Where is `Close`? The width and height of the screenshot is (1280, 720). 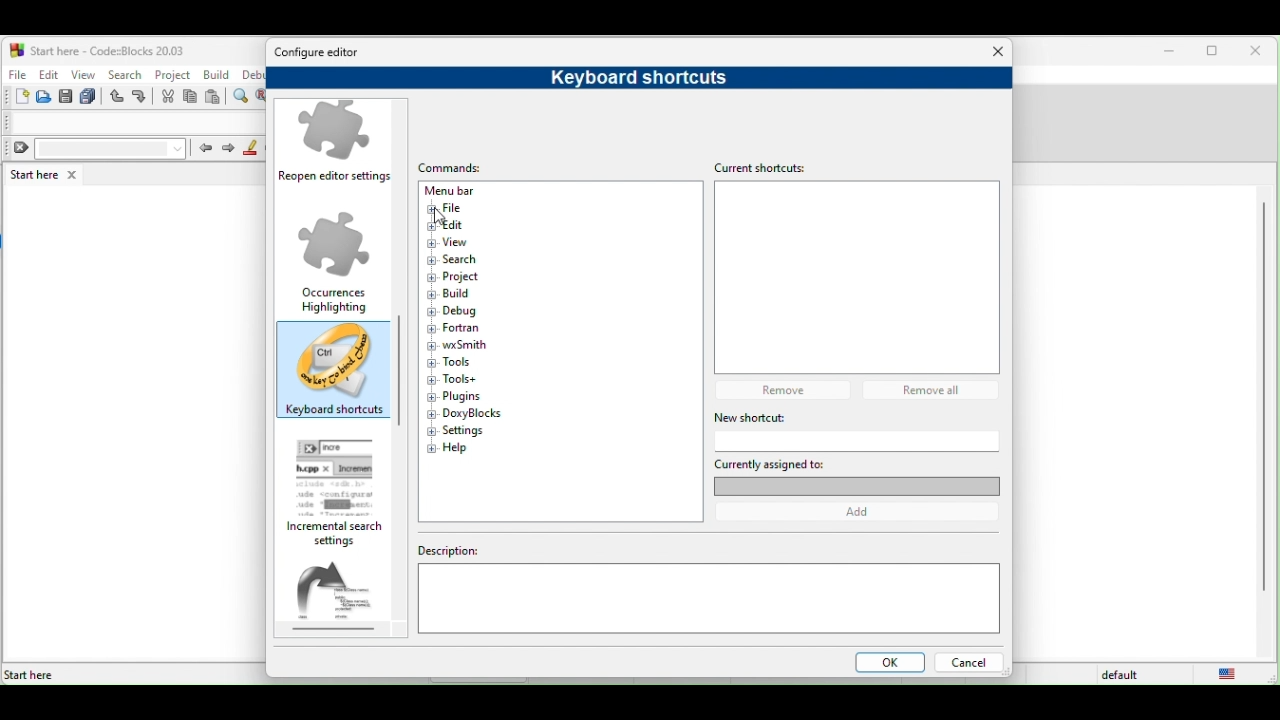 Close is located at coordinates (999, 52).